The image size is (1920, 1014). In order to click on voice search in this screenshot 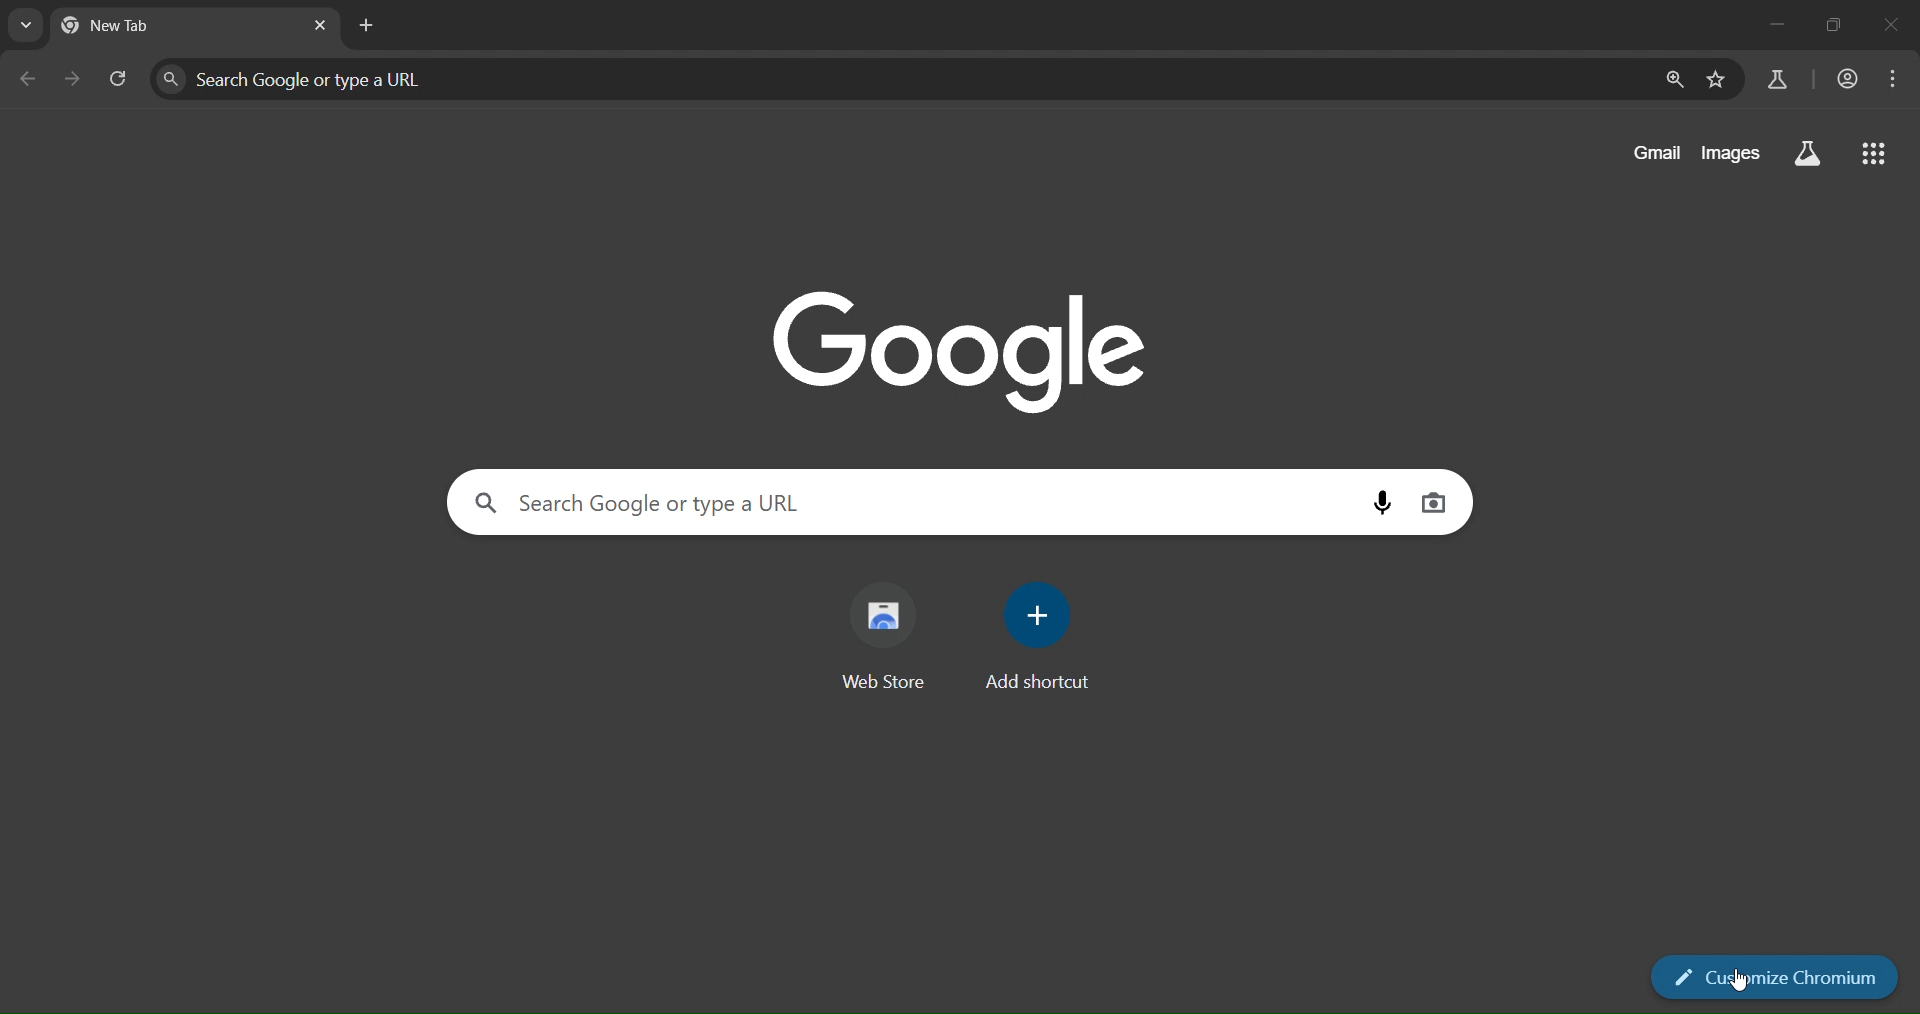, I will do `click(1382, 503)`.